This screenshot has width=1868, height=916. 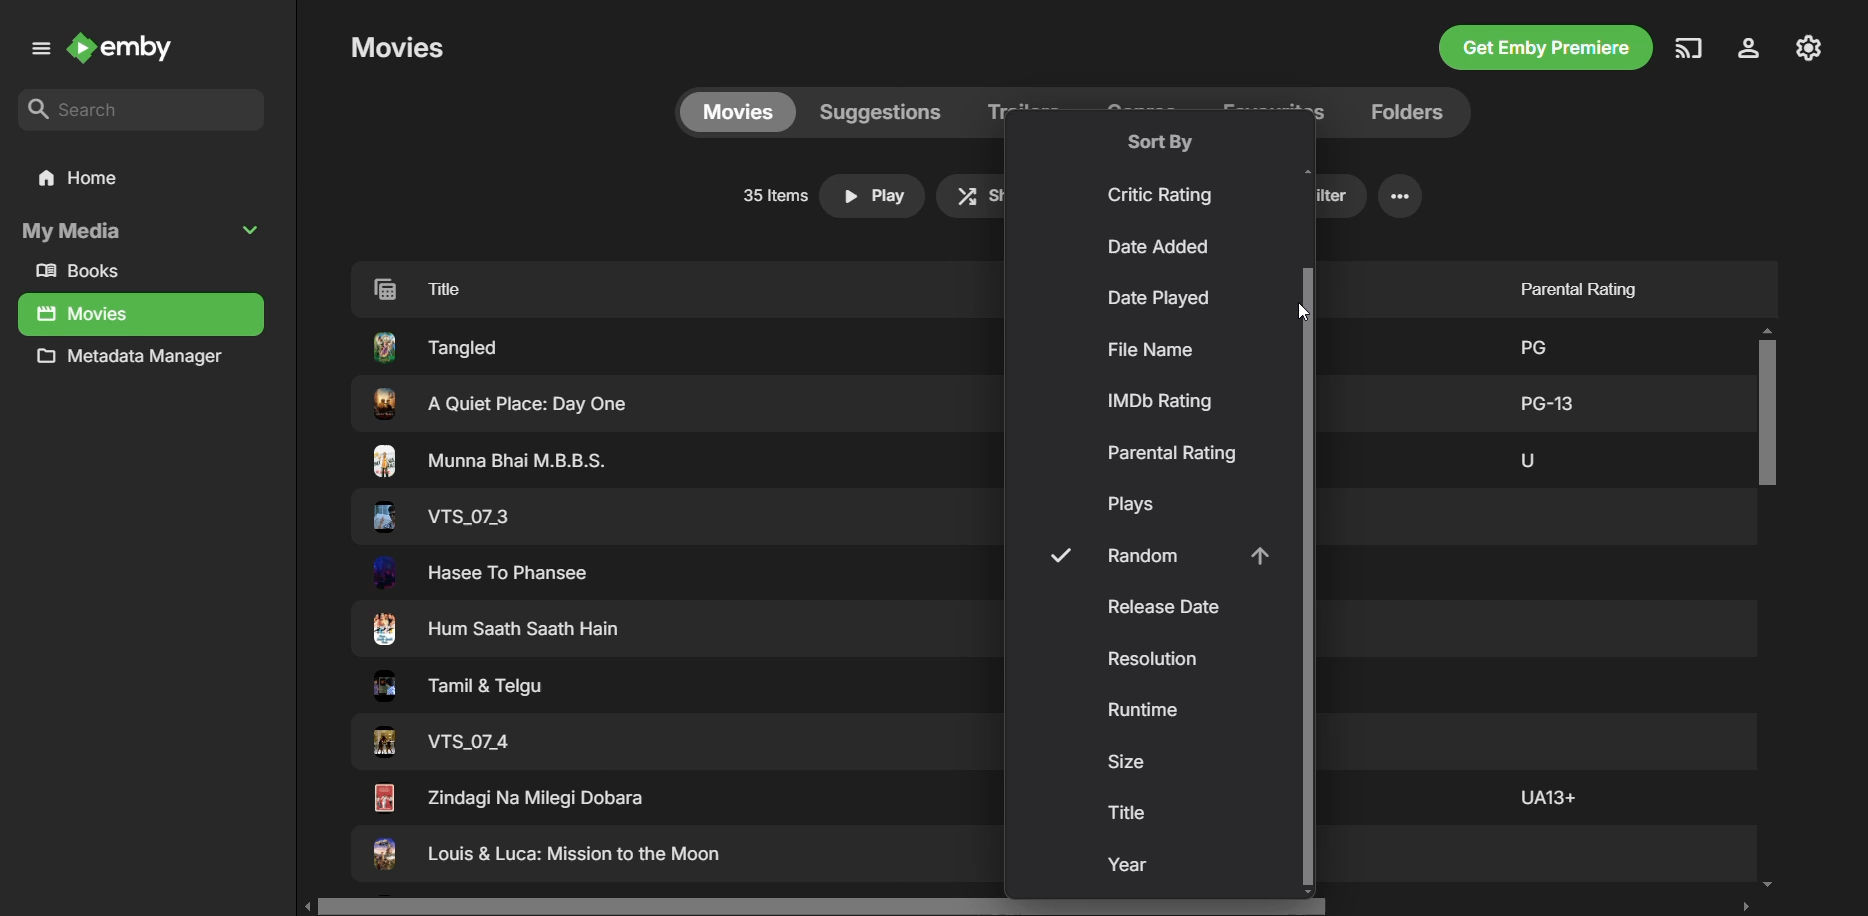 I want to click on Resolution, so click(x=1156, y=660).